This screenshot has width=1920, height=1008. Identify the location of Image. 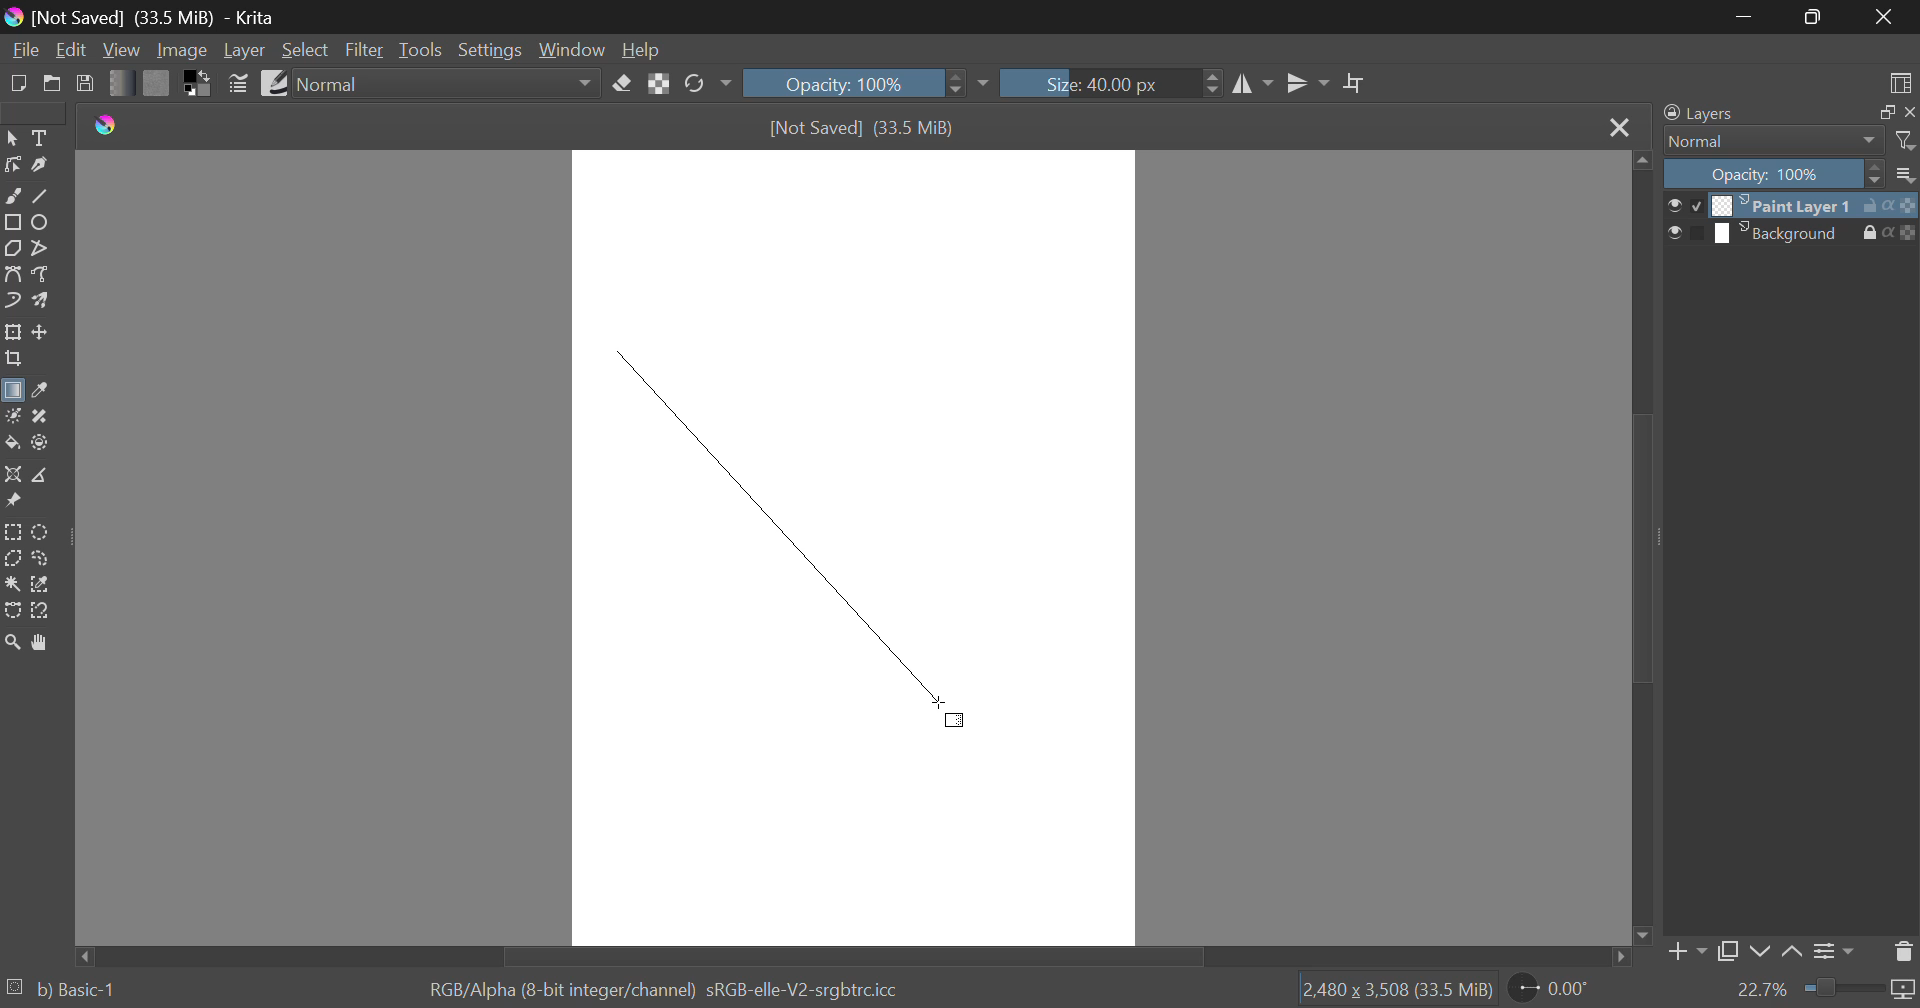
(180, 49).